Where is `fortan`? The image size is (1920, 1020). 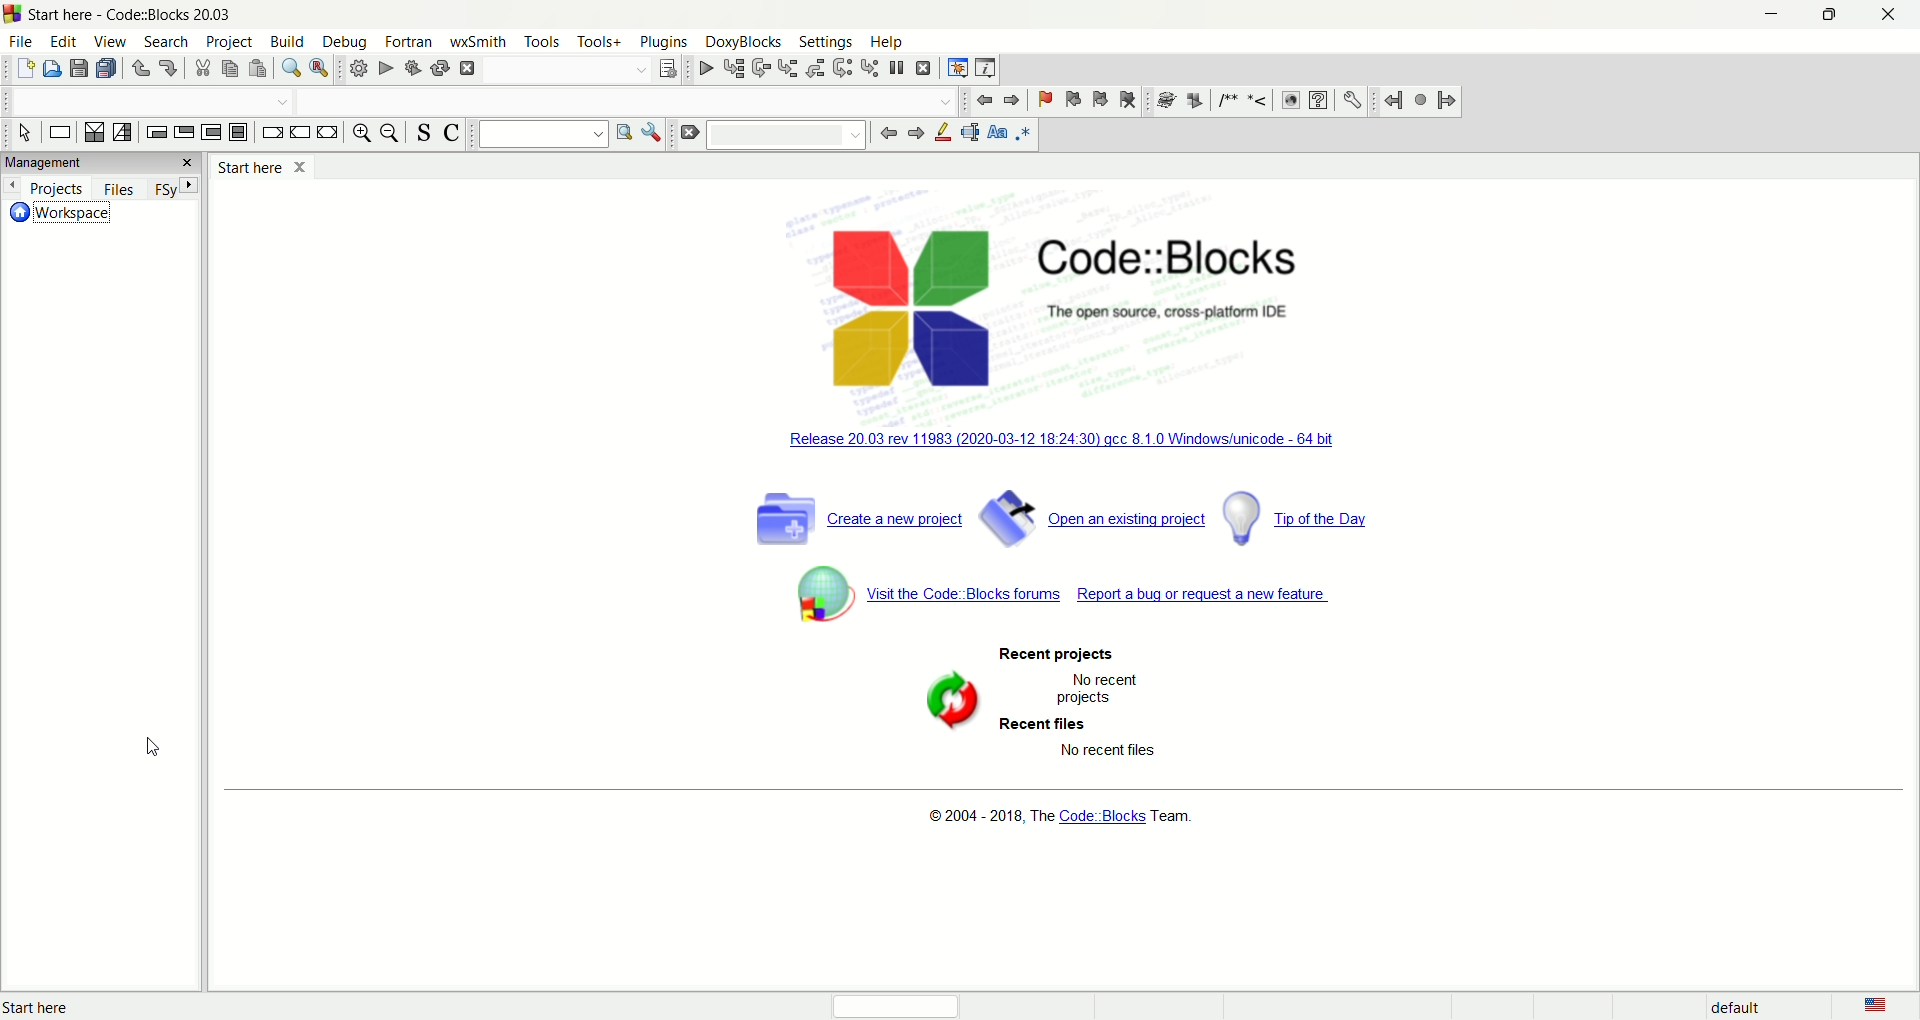 fortan is located at coordinates (409, 41).